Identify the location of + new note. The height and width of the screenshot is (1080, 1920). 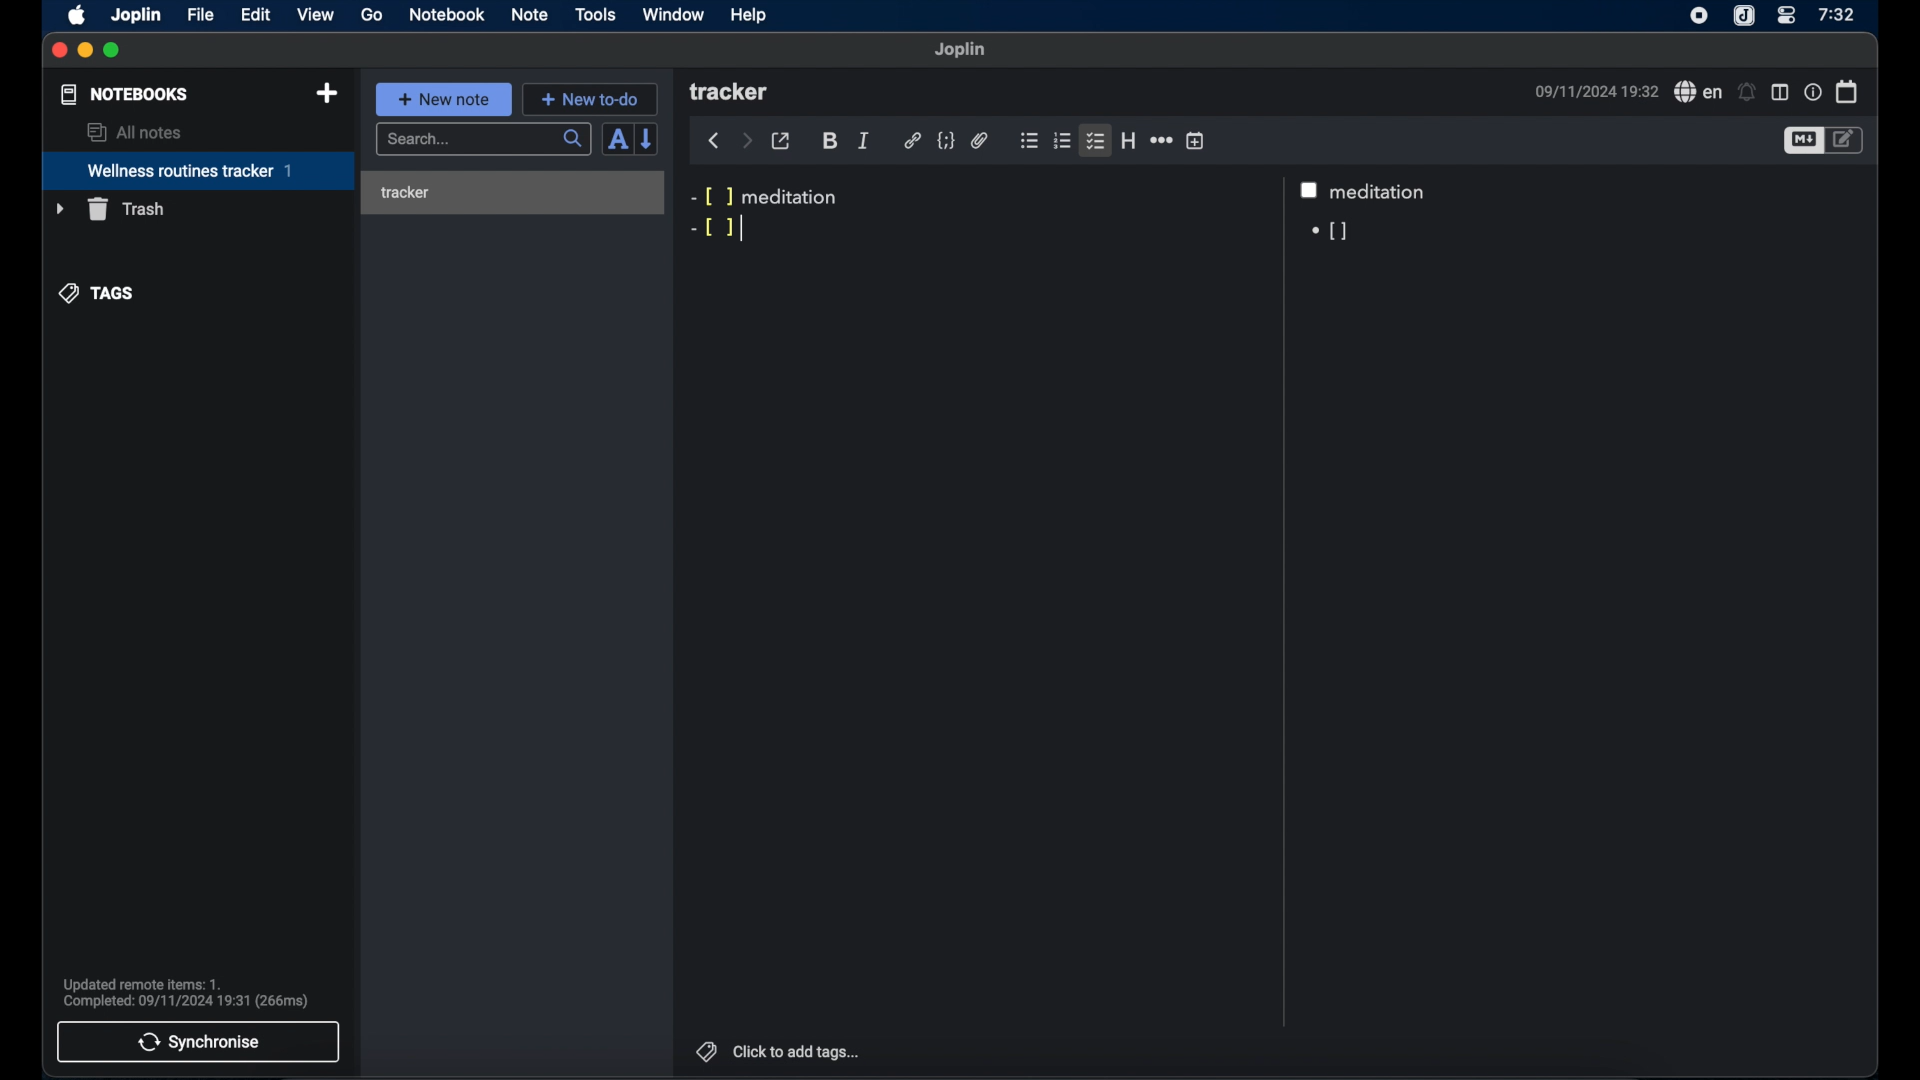
(444, 99).